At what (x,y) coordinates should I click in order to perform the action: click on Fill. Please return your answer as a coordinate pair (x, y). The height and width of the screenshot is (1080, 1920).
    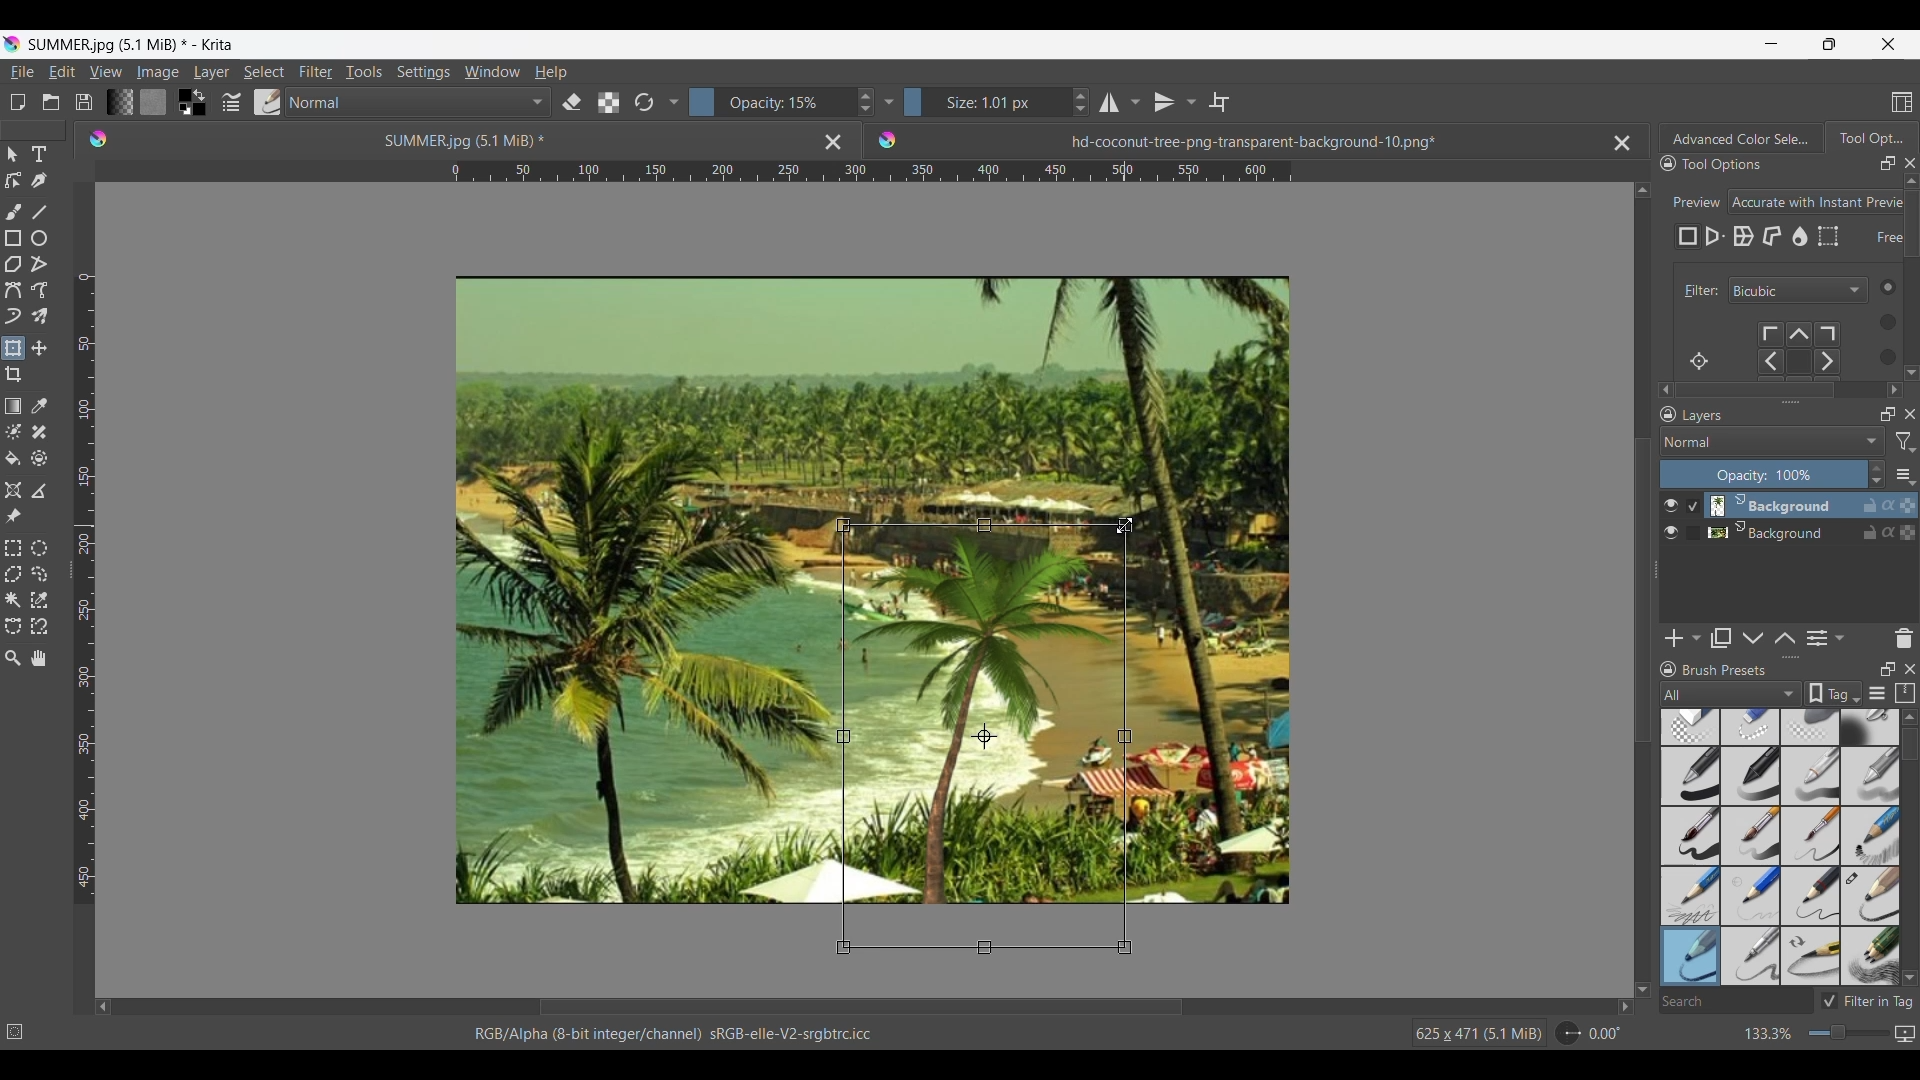
    Looking at the image, I should click on (13, 458).